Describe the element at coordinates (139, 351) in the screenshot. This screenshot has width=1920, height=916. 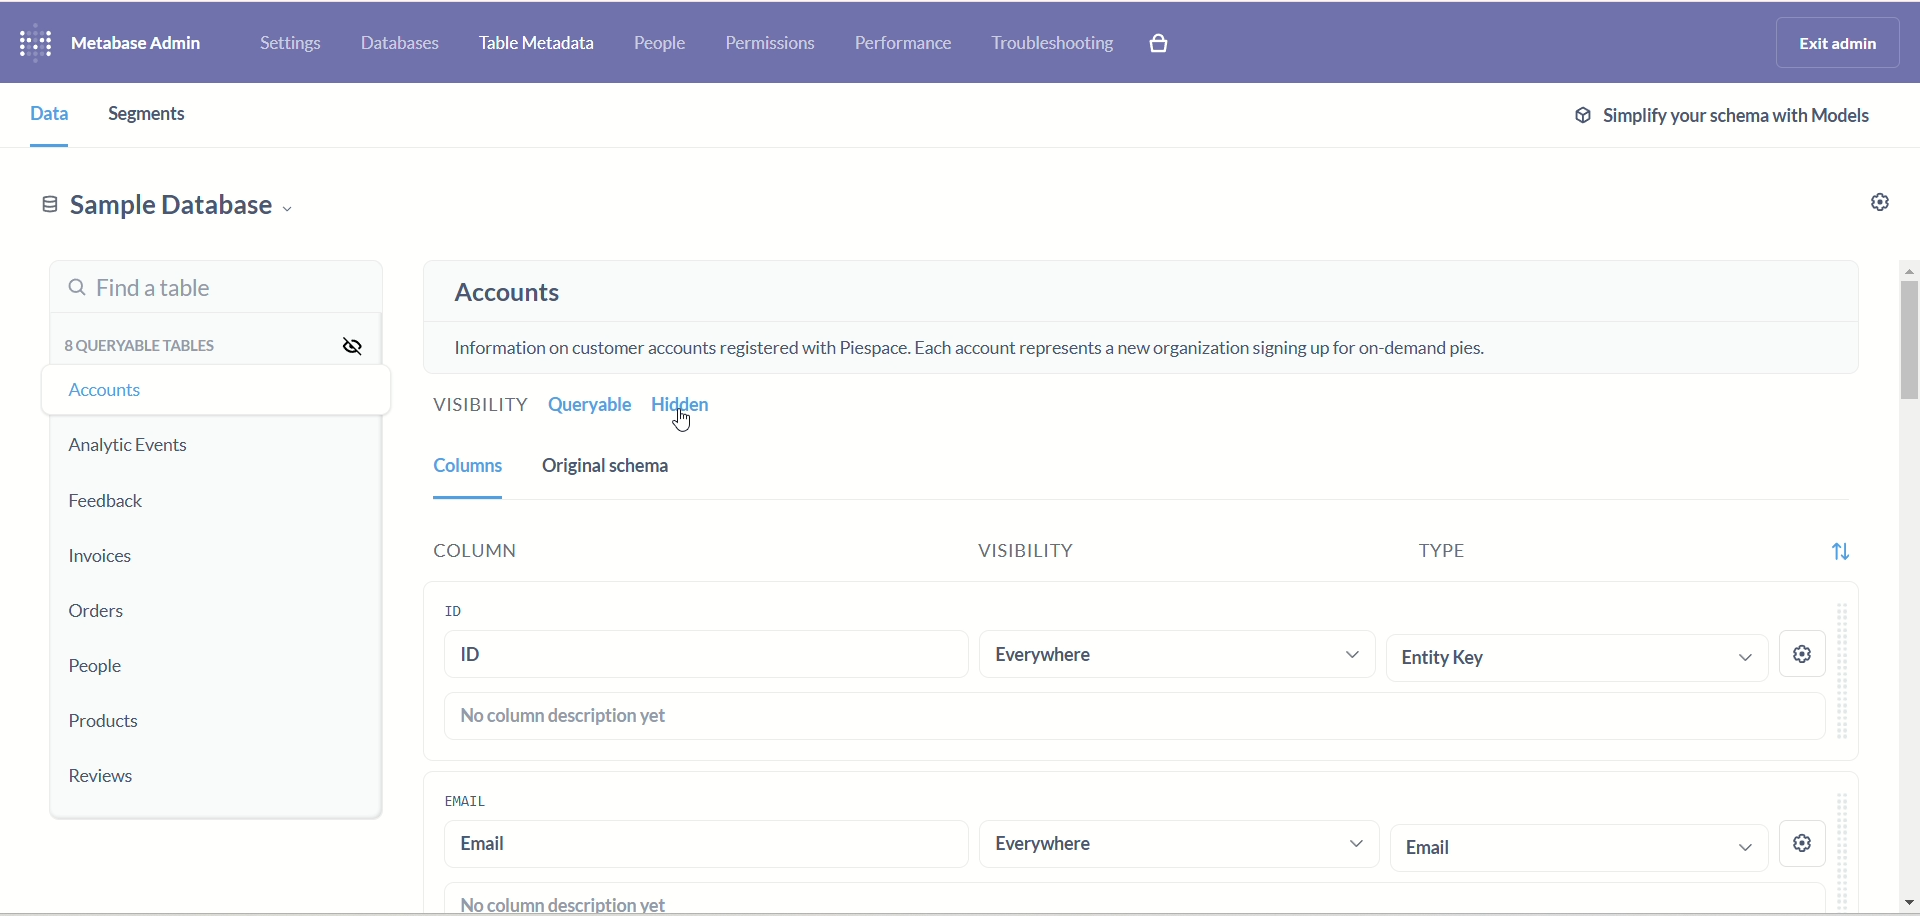
I see `queryable tables` at that location.